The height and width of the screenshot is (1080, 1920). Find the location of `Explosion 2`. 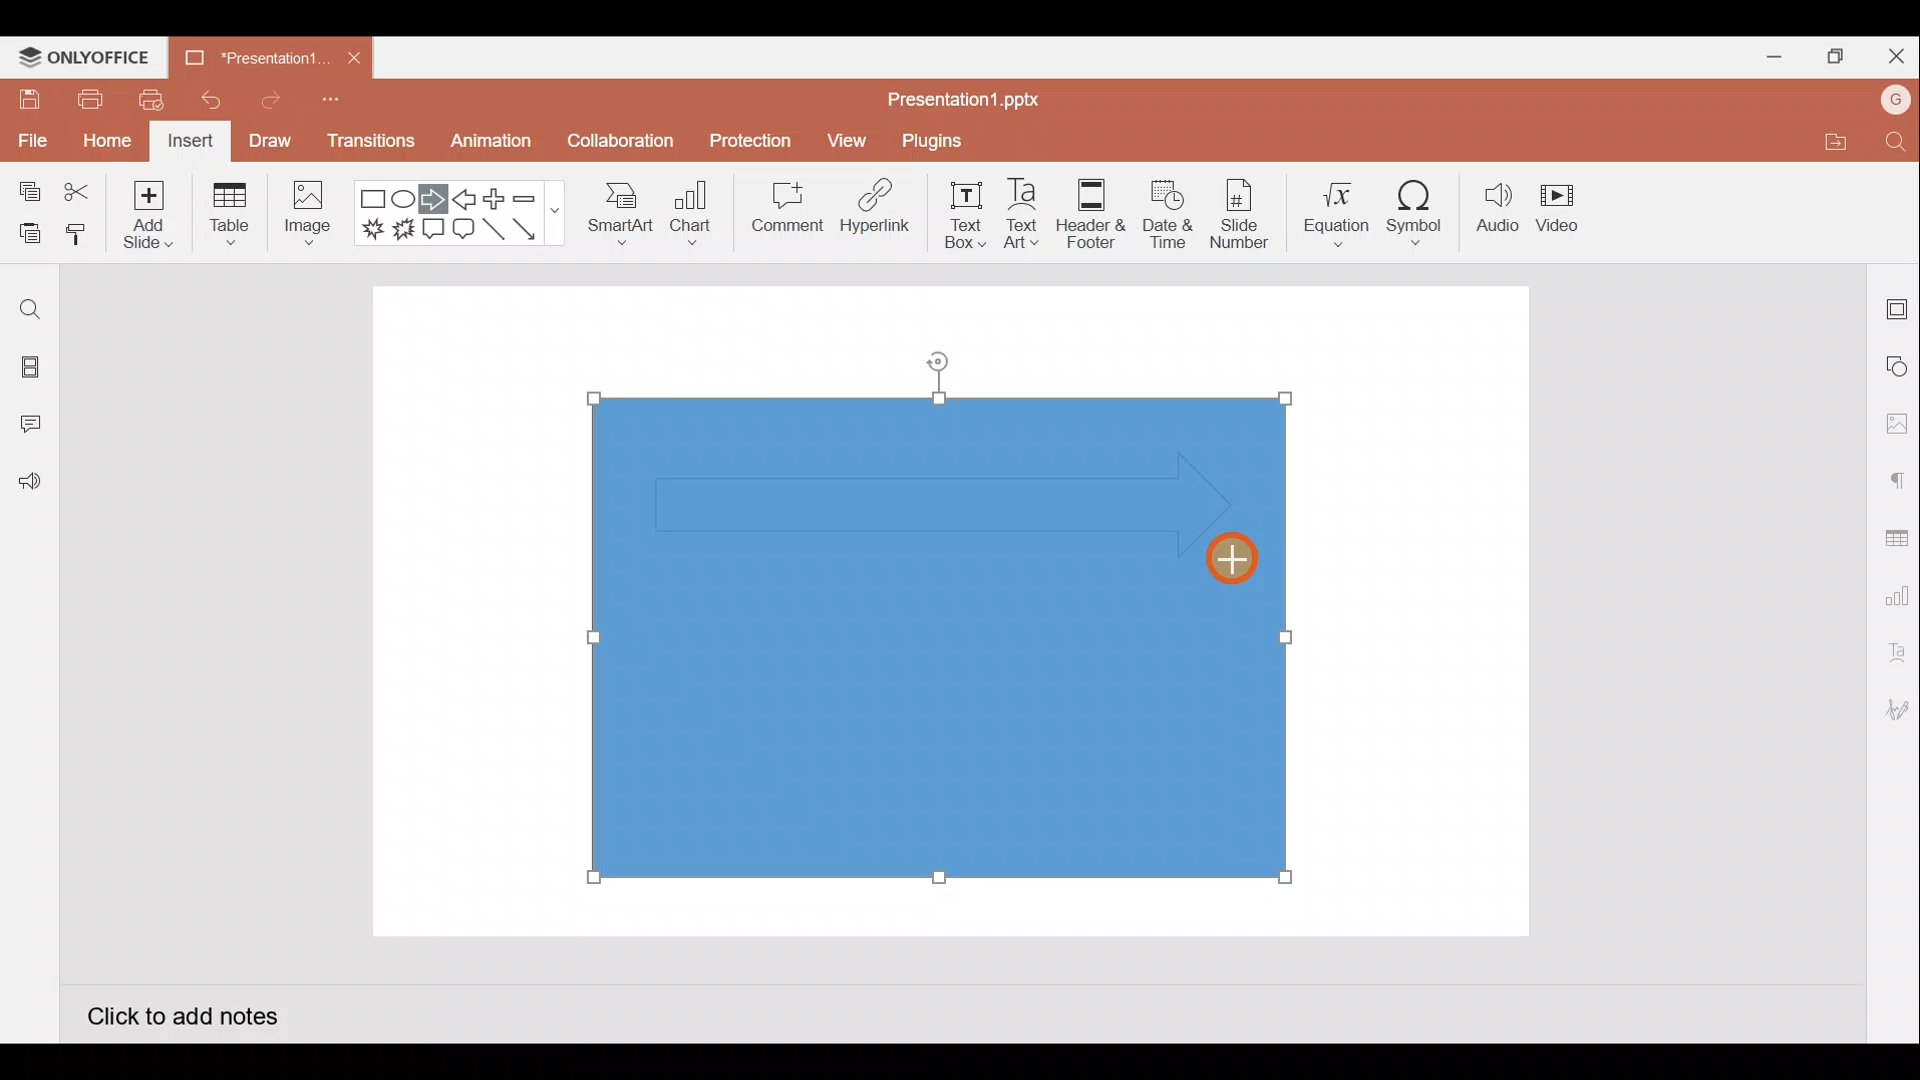

Explosion 2 is located at coordinates (404, 230).